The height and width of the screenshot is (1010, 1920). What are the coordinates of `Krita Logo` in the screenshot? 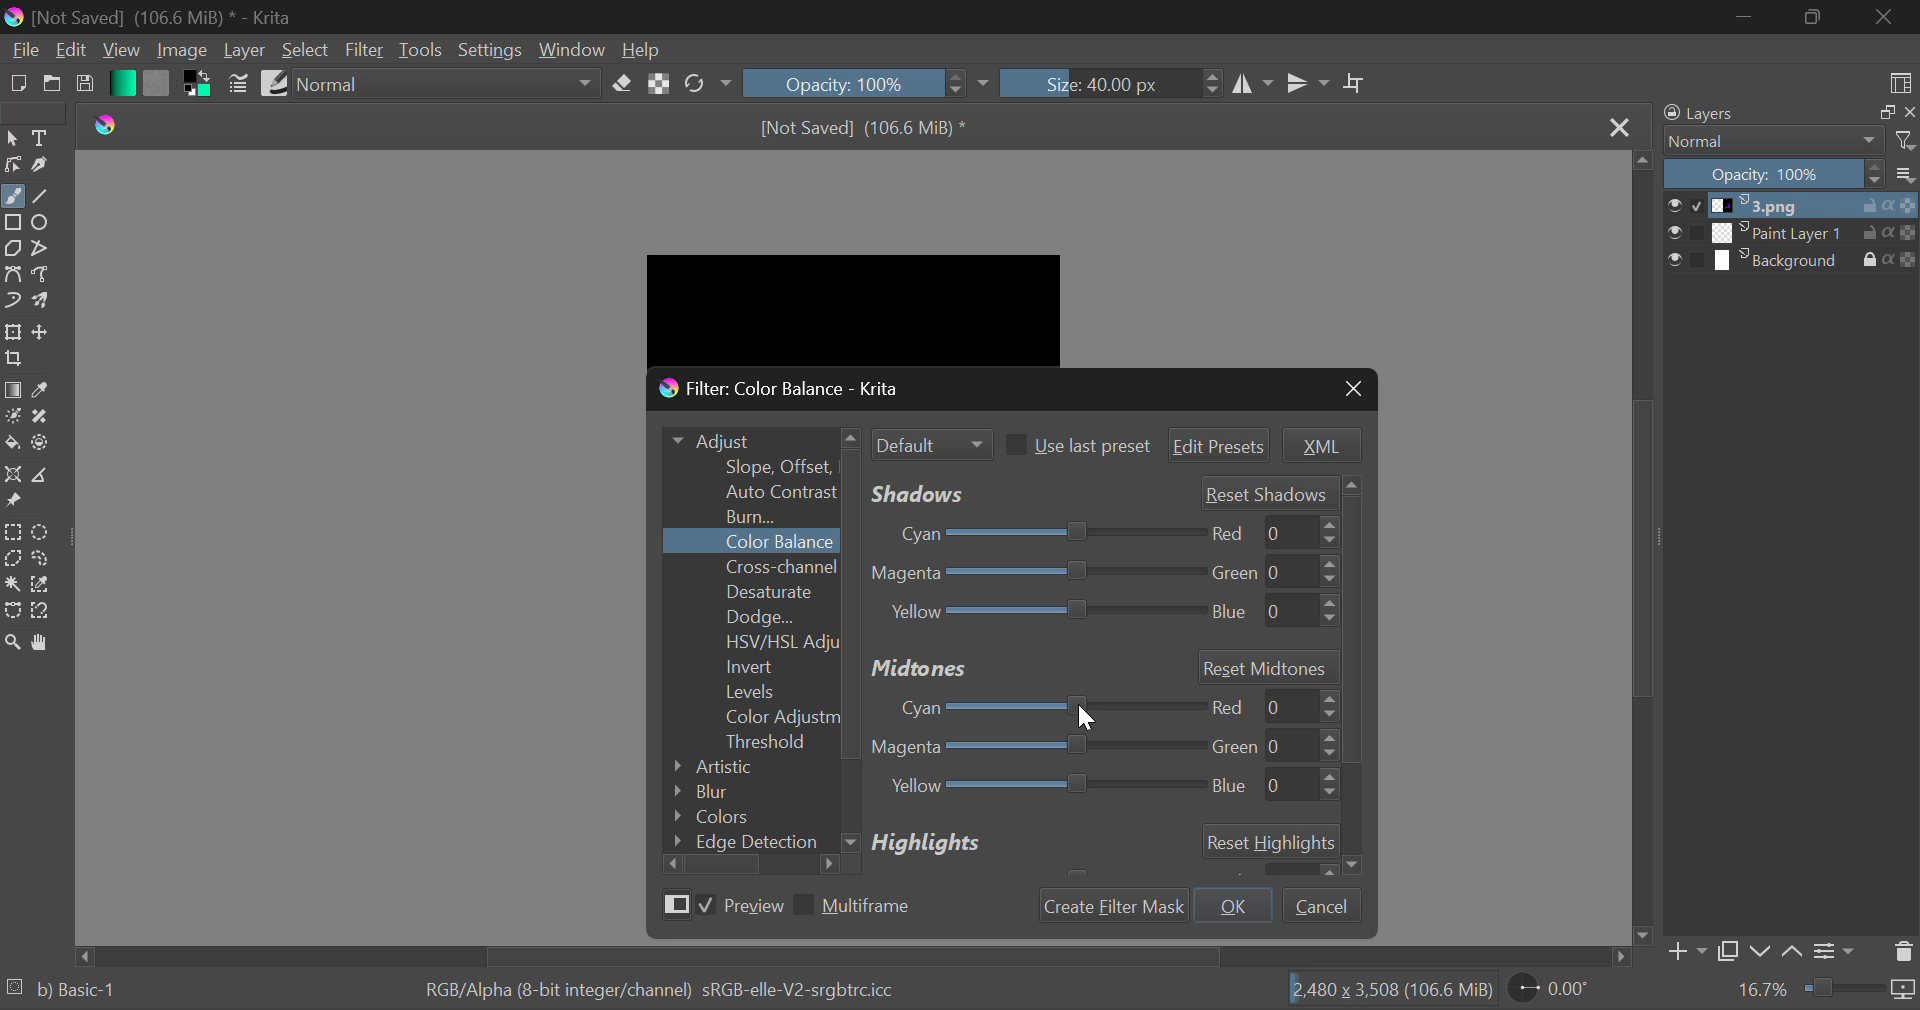 It's located at (106, 123).